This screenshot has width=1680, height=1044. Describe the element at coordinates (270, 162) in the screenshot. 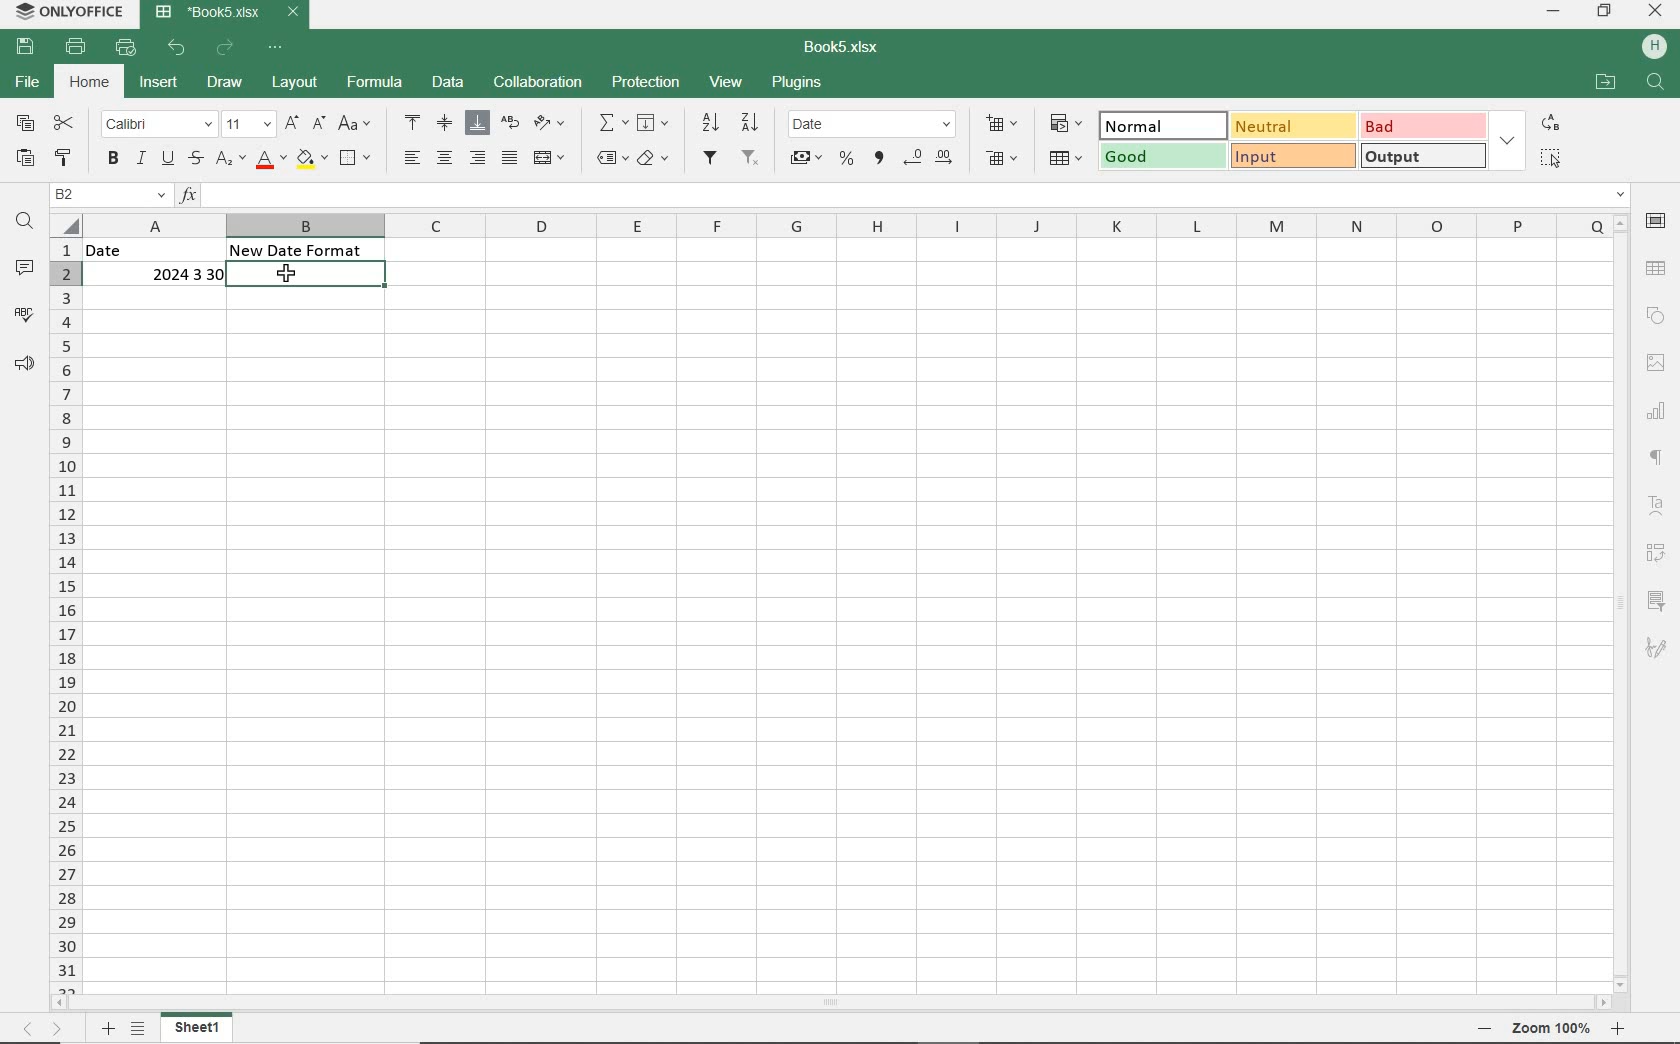

I see `FONT COLOR` at that location.